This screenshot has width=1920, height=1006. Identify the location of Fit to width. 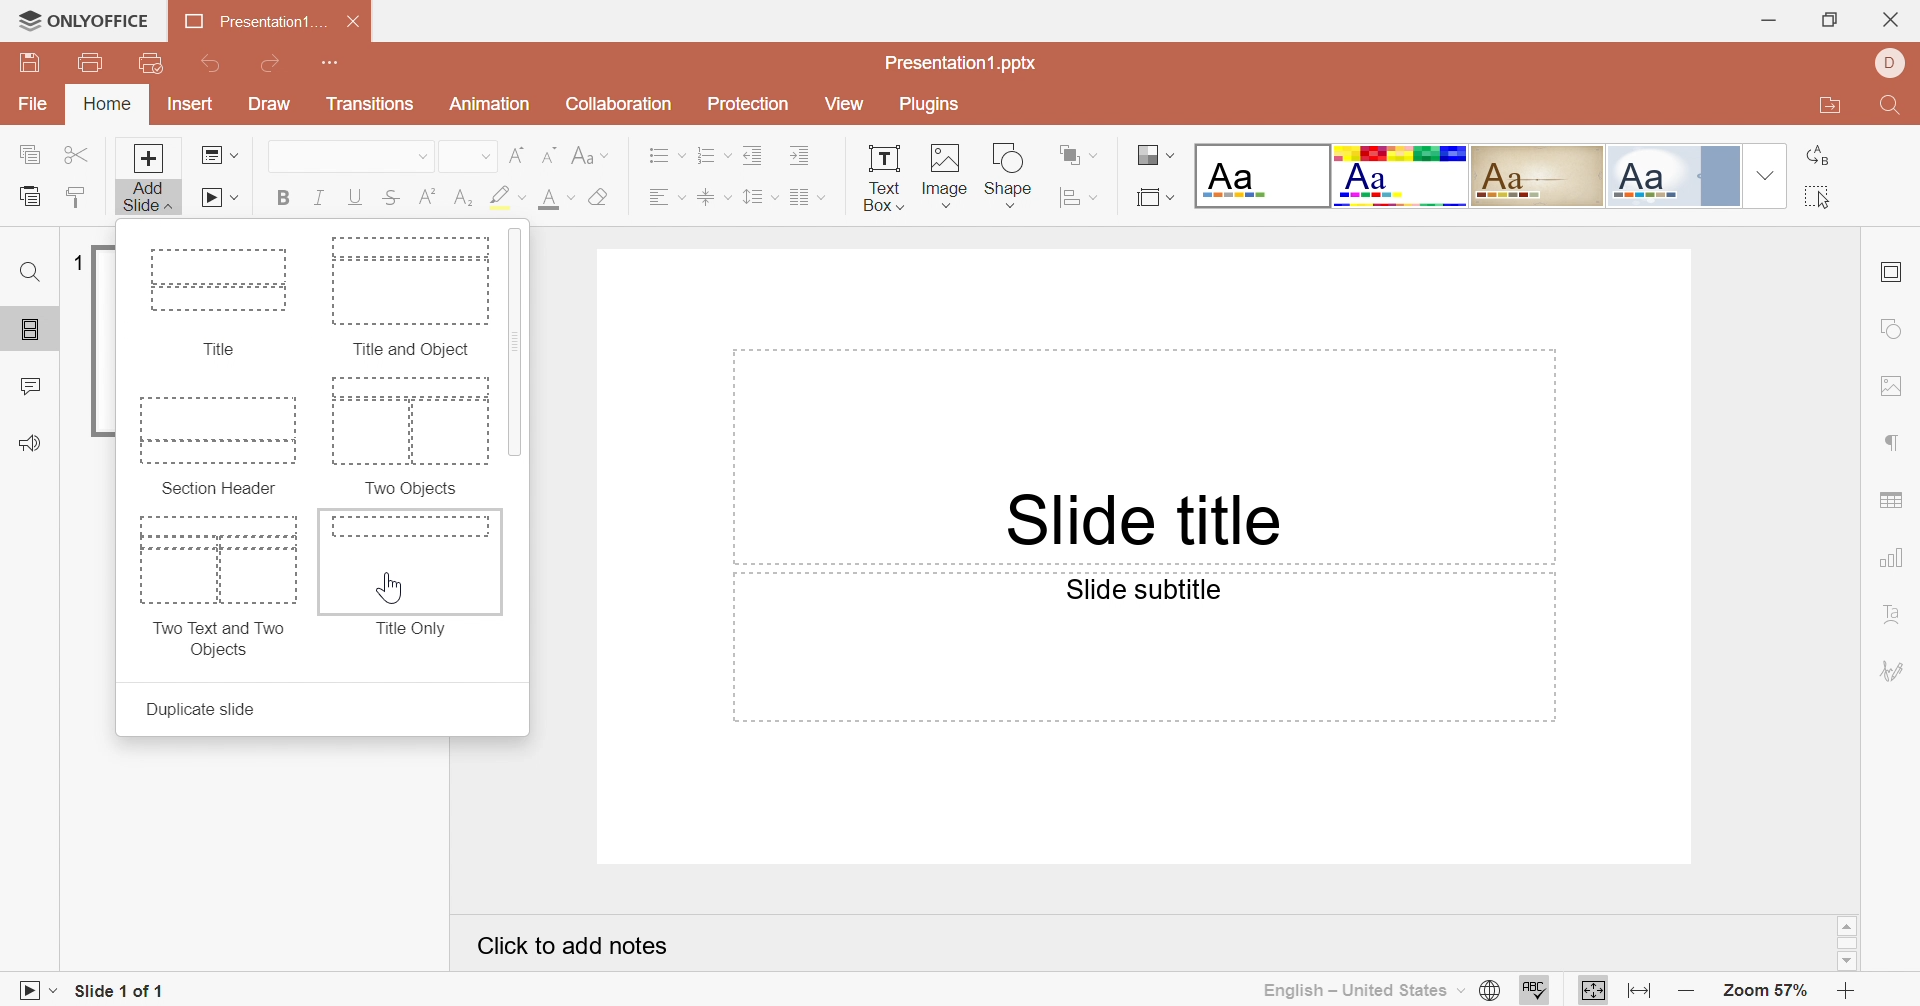
(1639, 992).